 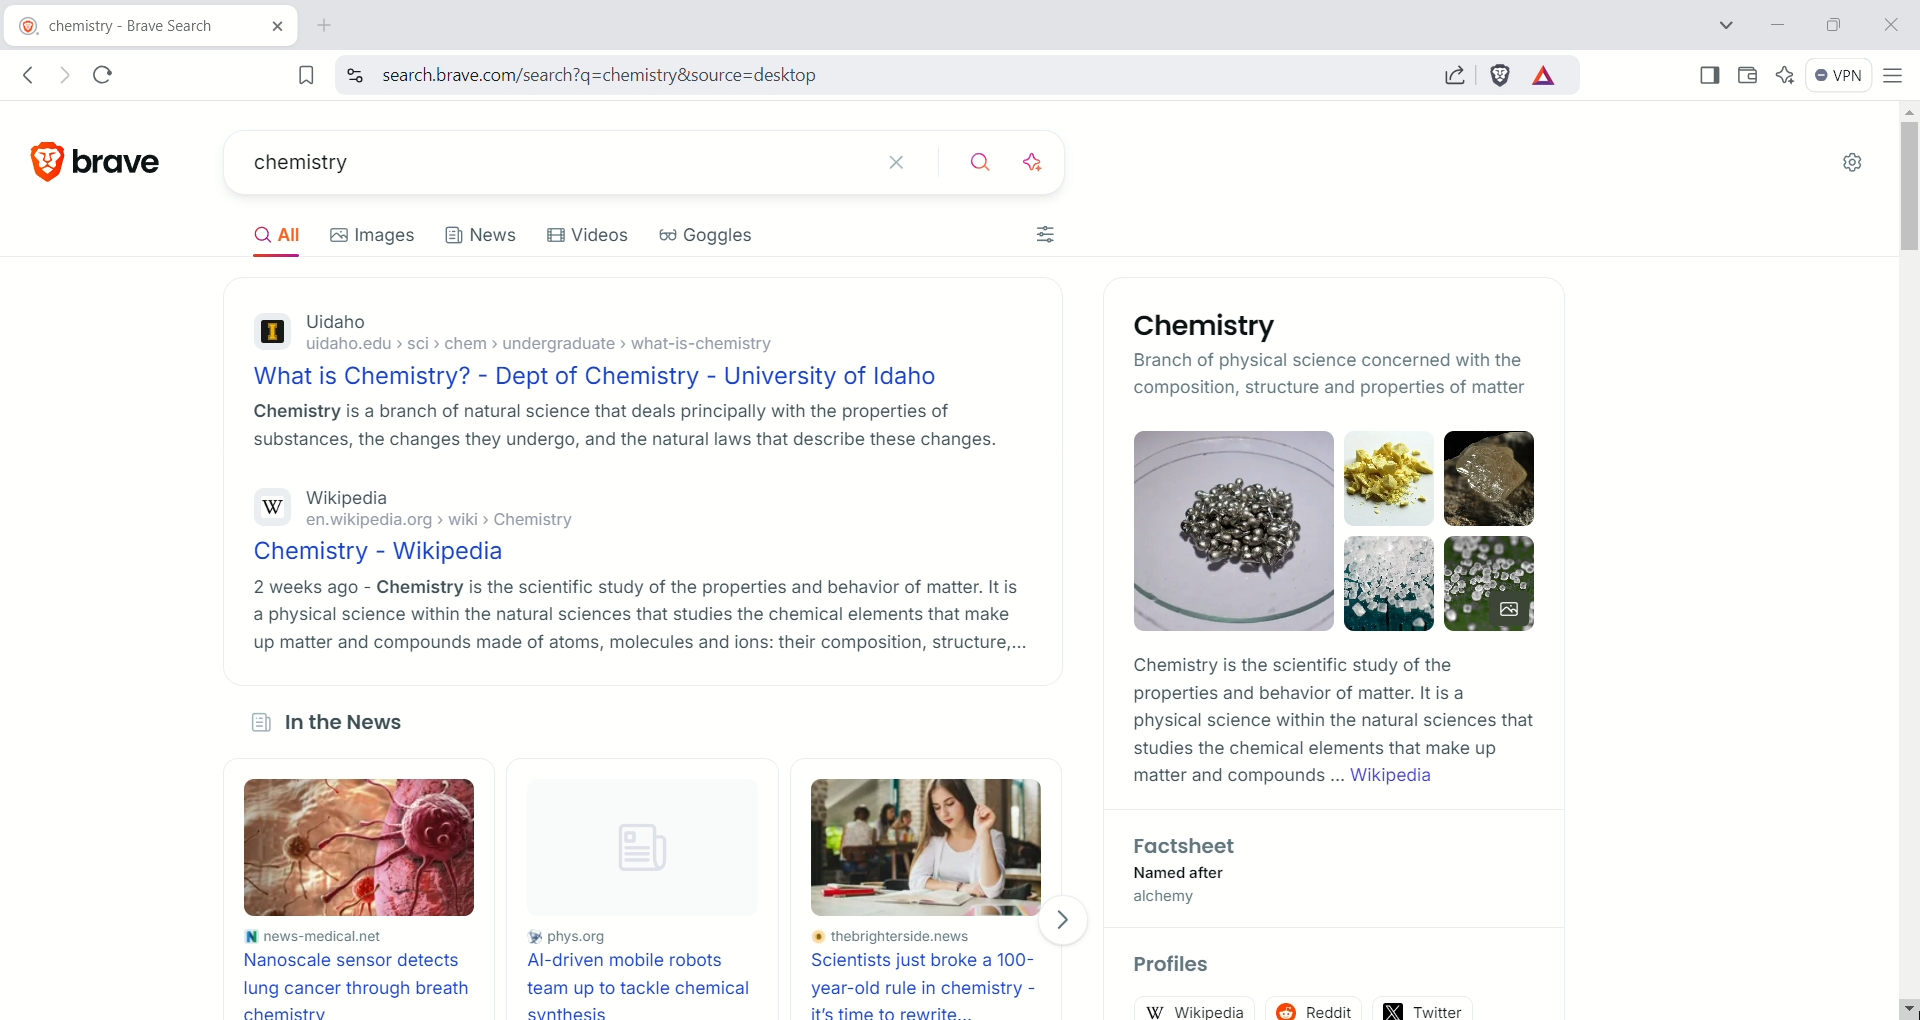 What do you see at coordinates (445, 524) in the screenshot?
I see `Wikipediaen.wikipedia.org > wiki > ChemistryChemistry - Wikipedia` at bounding box center [445, 524].